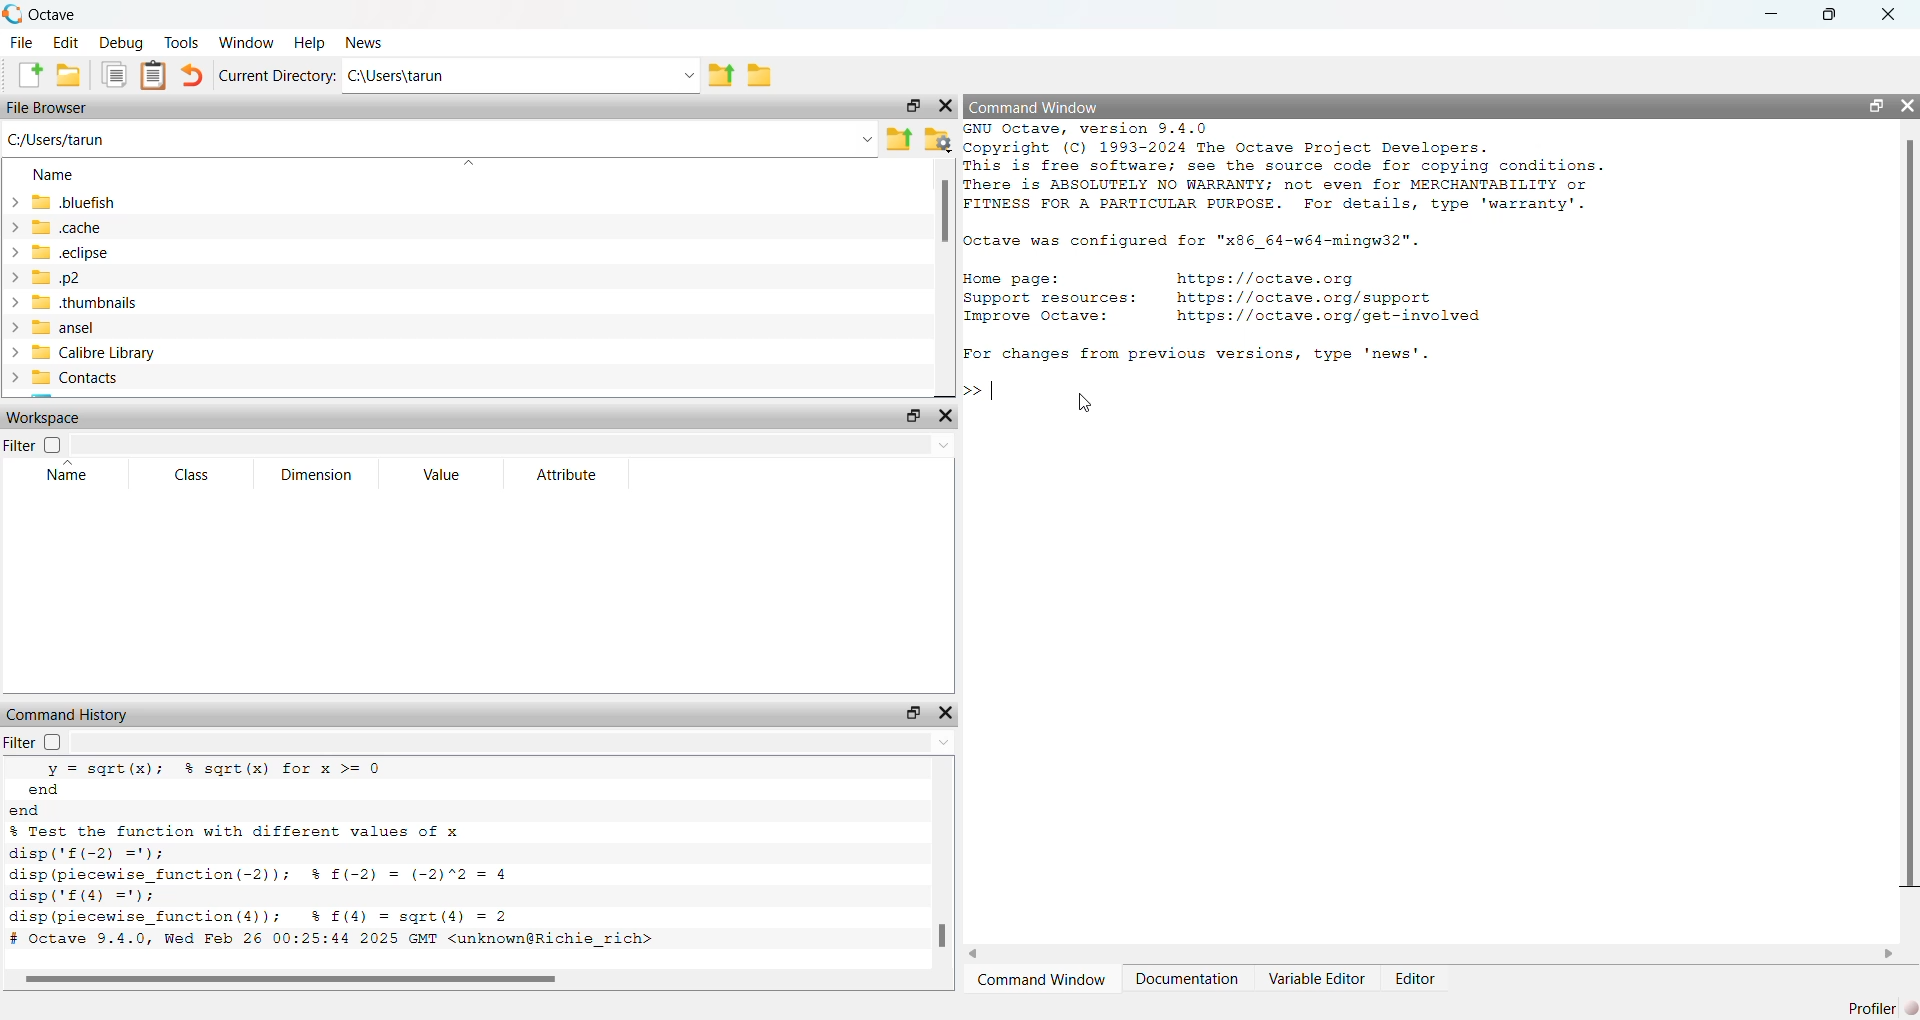 The width and height of the screenshot is (1920, 1020). What do you see at coordinates (181, 41) in the screenshot?
I see `Tools` at bounding box center [181, 41].